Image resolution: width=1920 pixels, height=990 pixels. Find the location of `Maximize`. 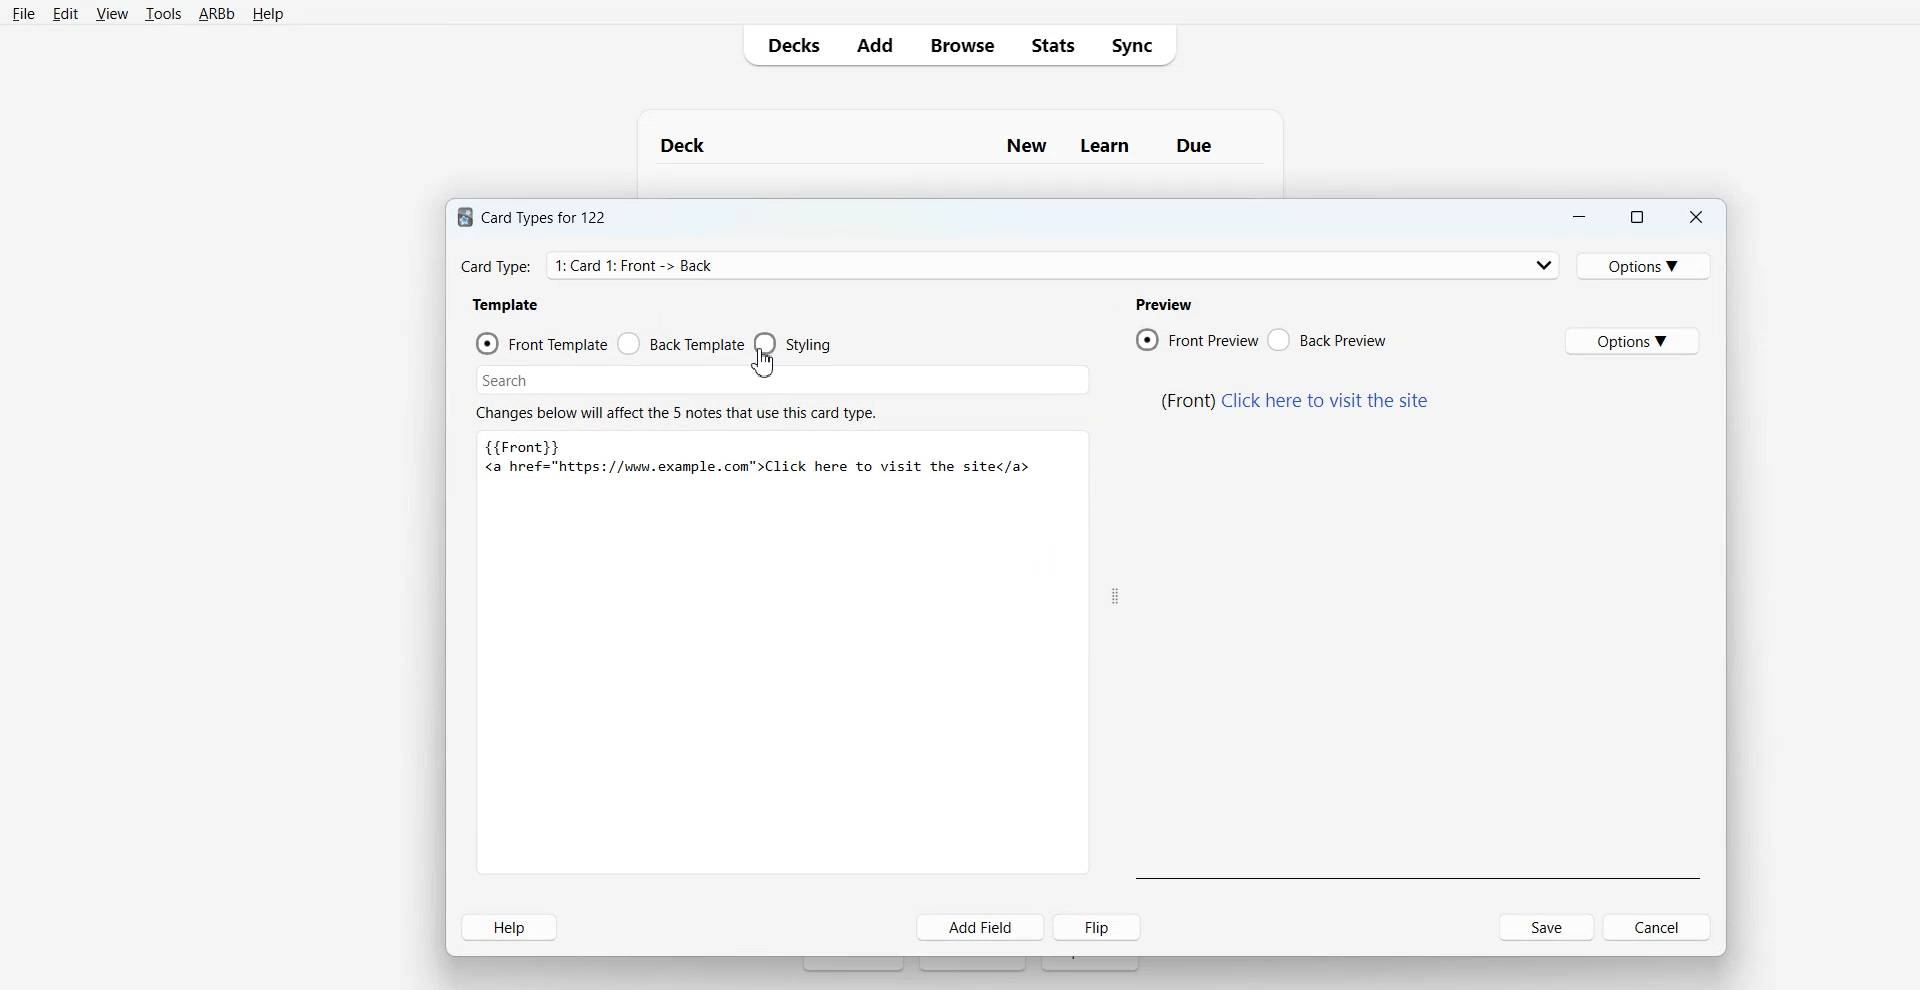

Maximize is located at coordinates (1637, 215).